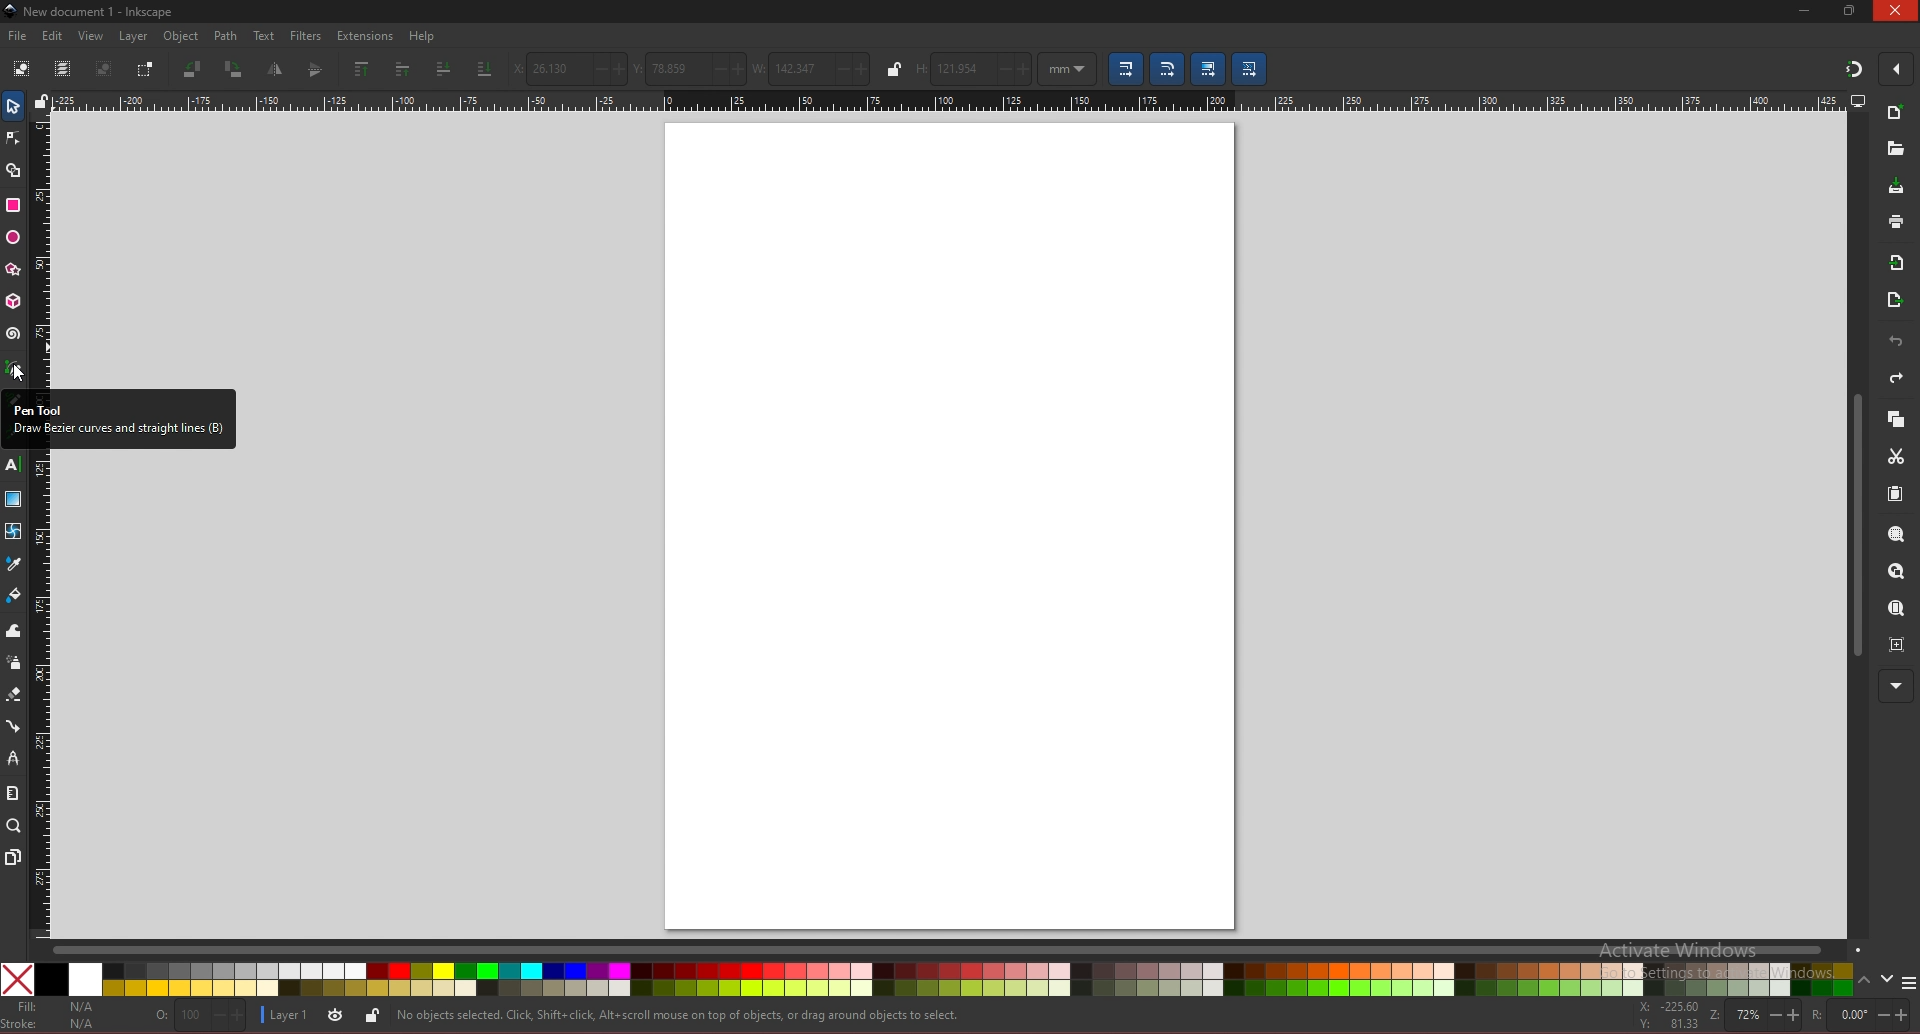  I want to click on zoom, so click(14, 825).